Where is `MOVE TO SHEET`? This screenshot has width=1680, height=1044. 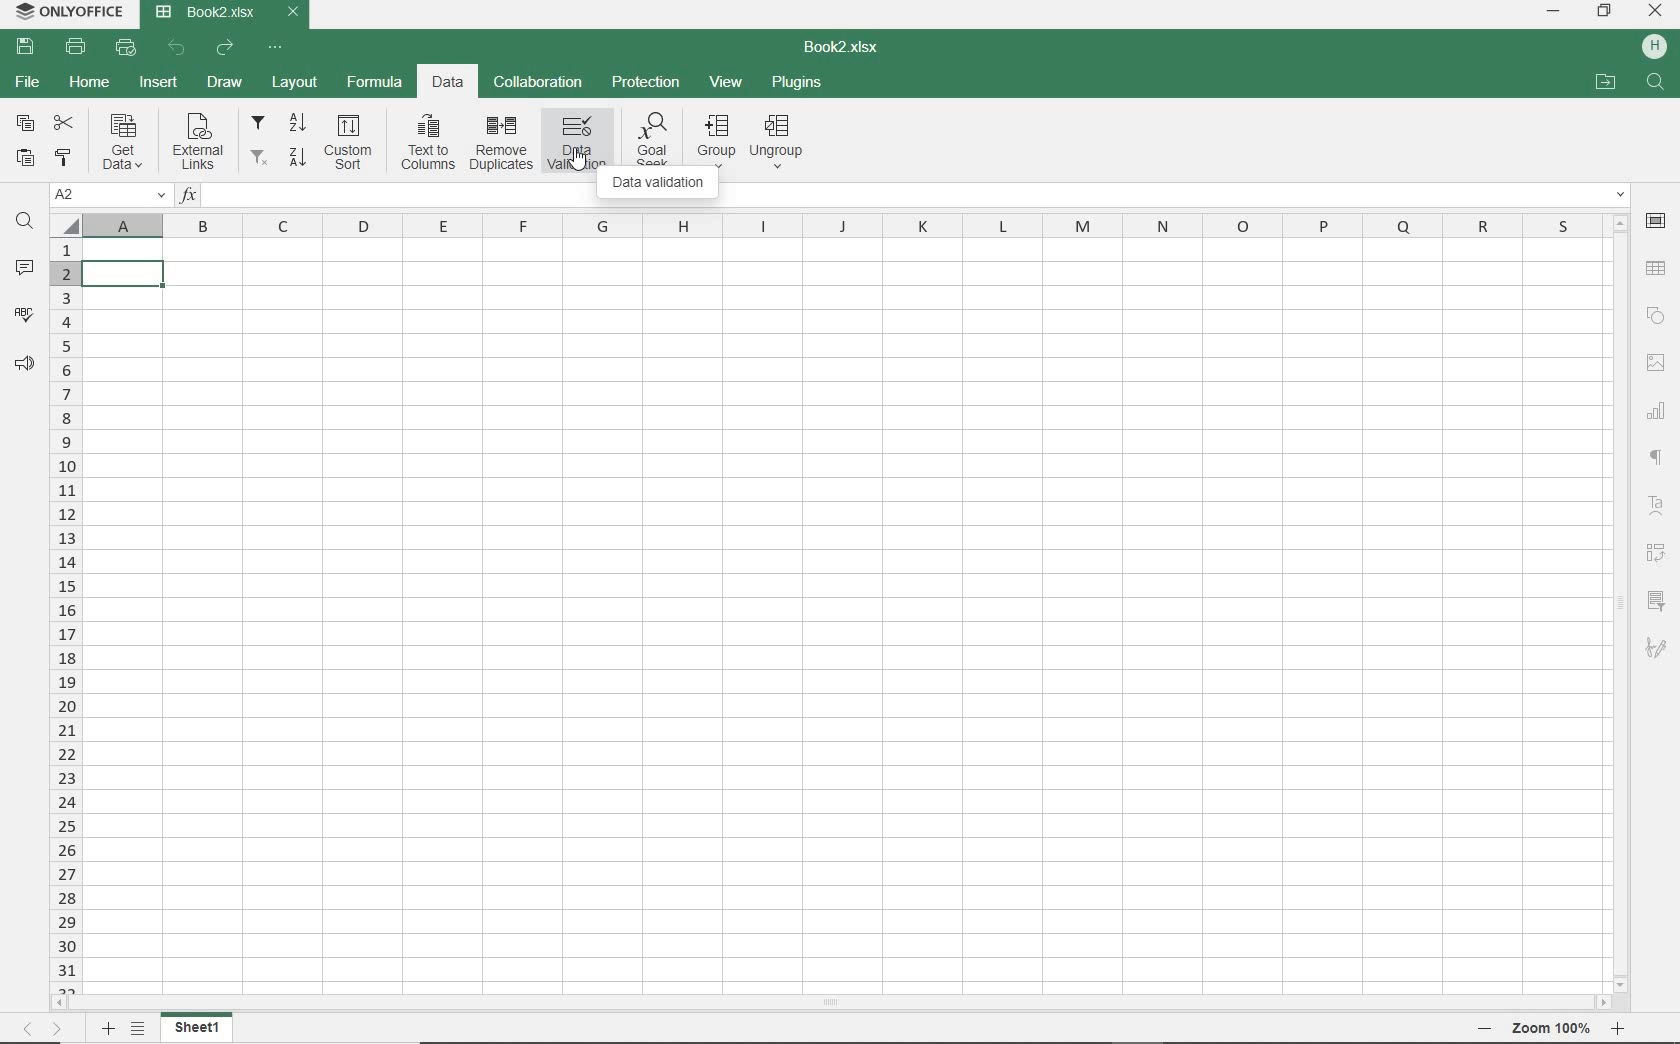 MOVE TO SHEET is located at coordinates (39, 1031).